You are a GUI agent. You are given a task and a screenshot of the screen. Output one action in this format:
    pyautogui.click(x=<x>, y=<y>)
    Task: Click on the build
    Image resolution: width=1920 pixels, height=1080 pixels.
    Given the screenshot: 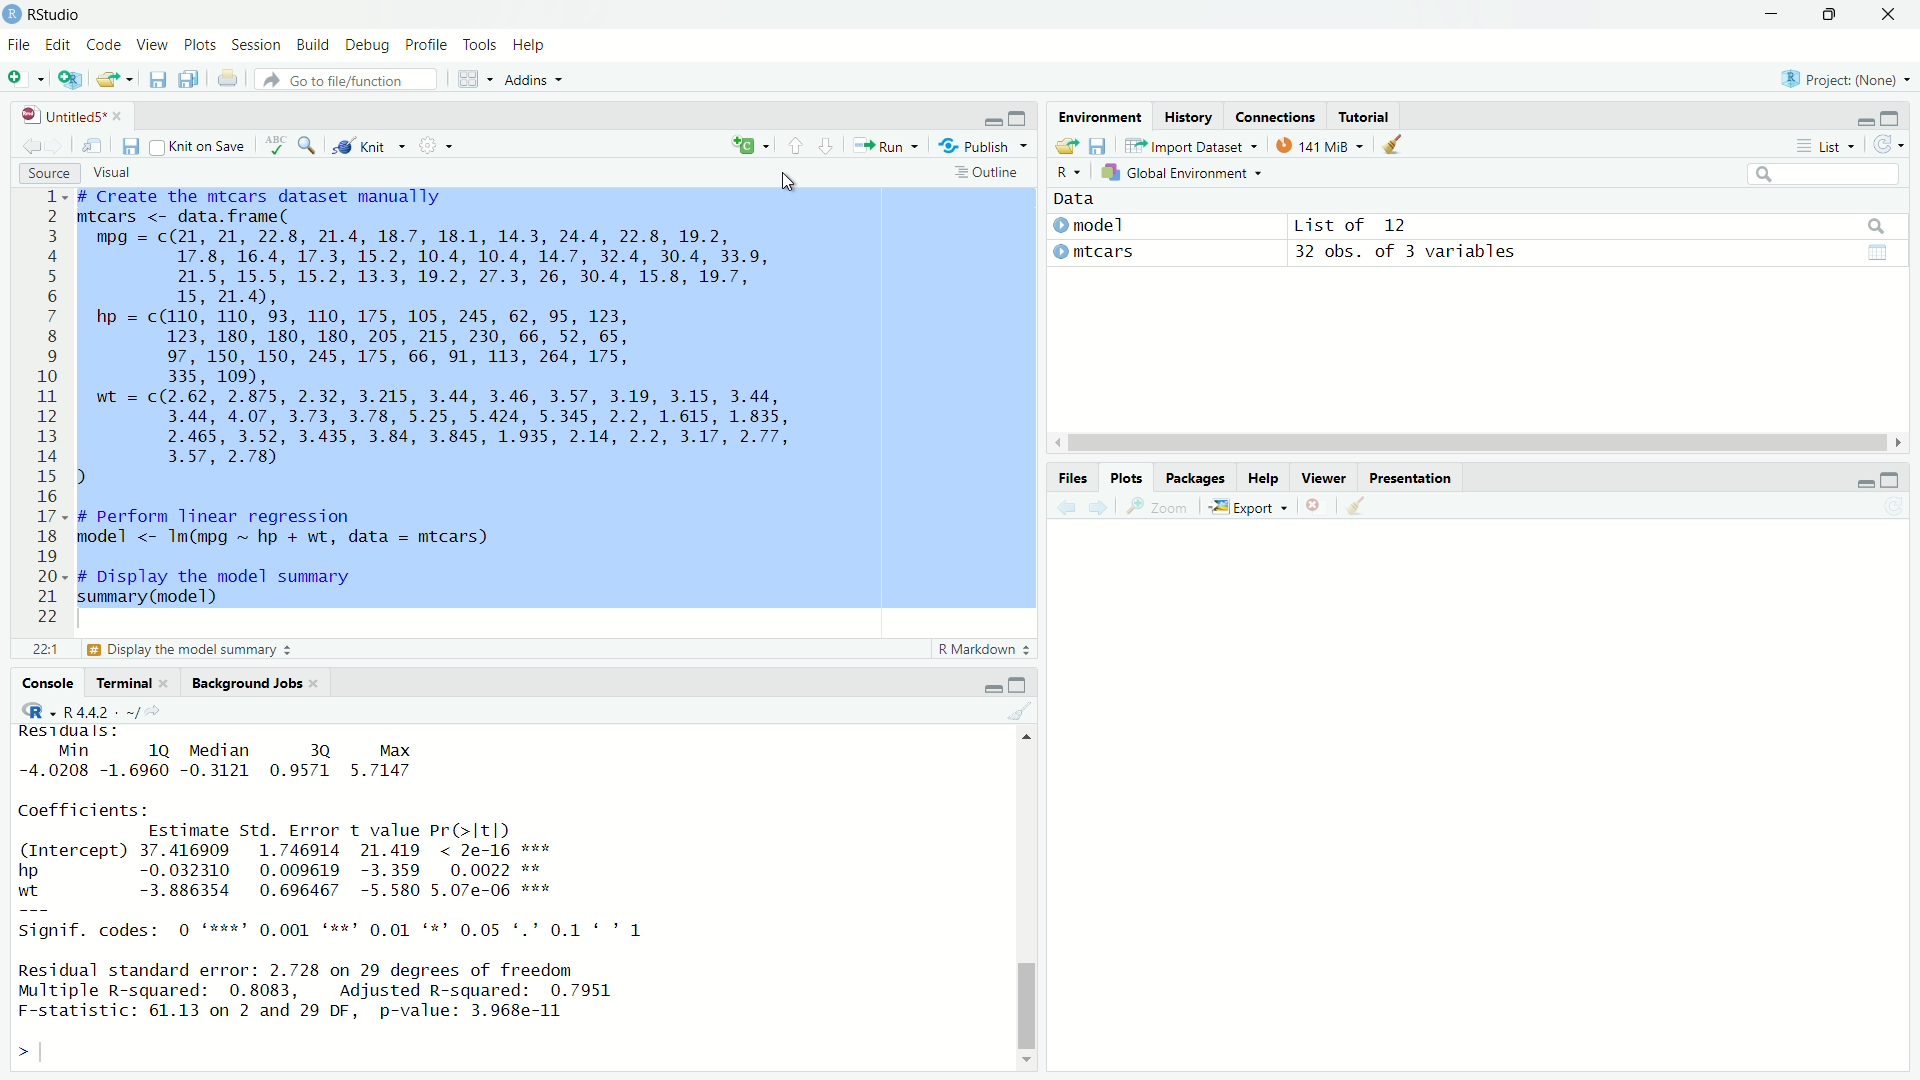 What is the action you would take?
    pyautogui.click(x=311, y=45)
    